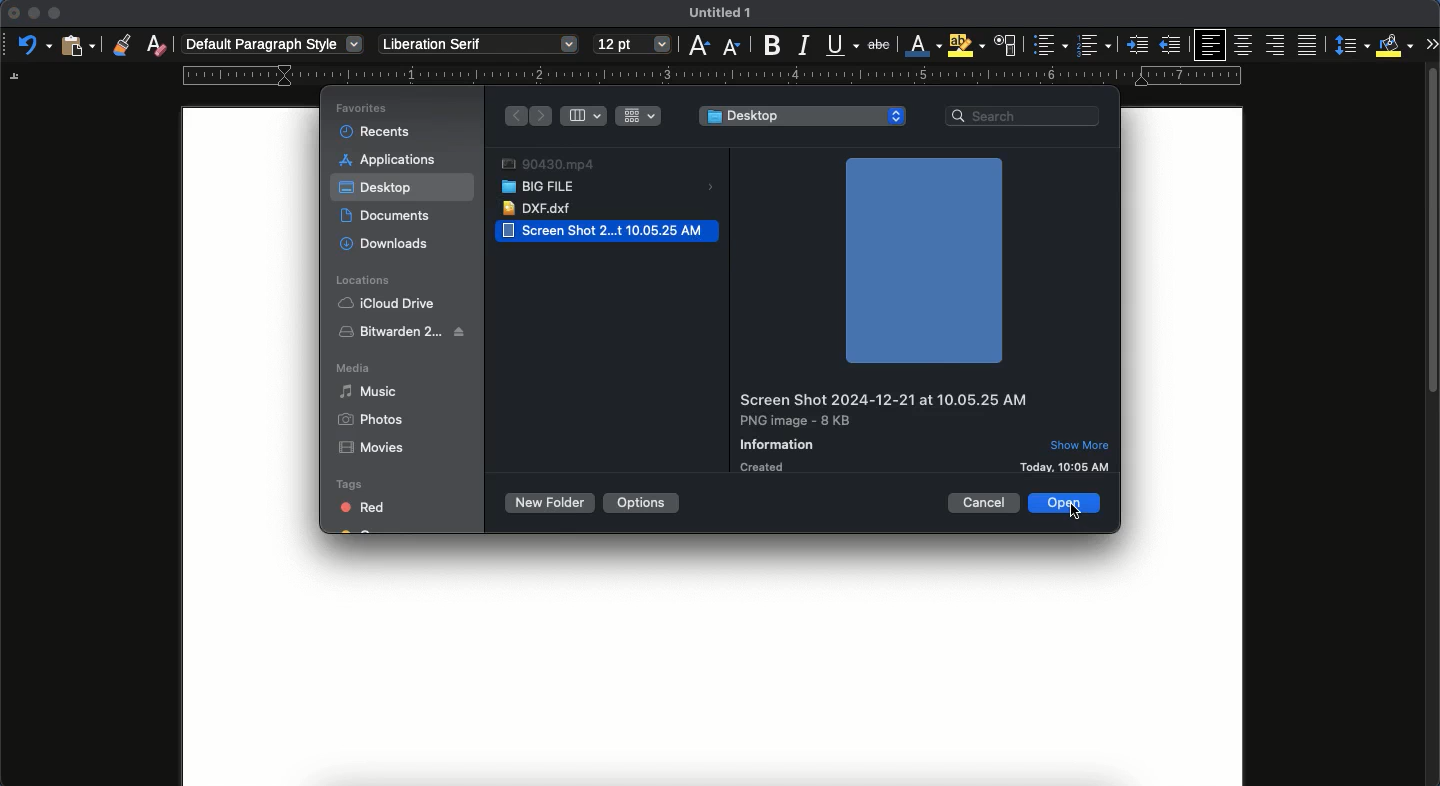 The width and height of the screenshot is (1440, 786). What do you see at coordinates (1390, 46) in the screenshot?
I see `fill color` at bounding box center [1390, 46].